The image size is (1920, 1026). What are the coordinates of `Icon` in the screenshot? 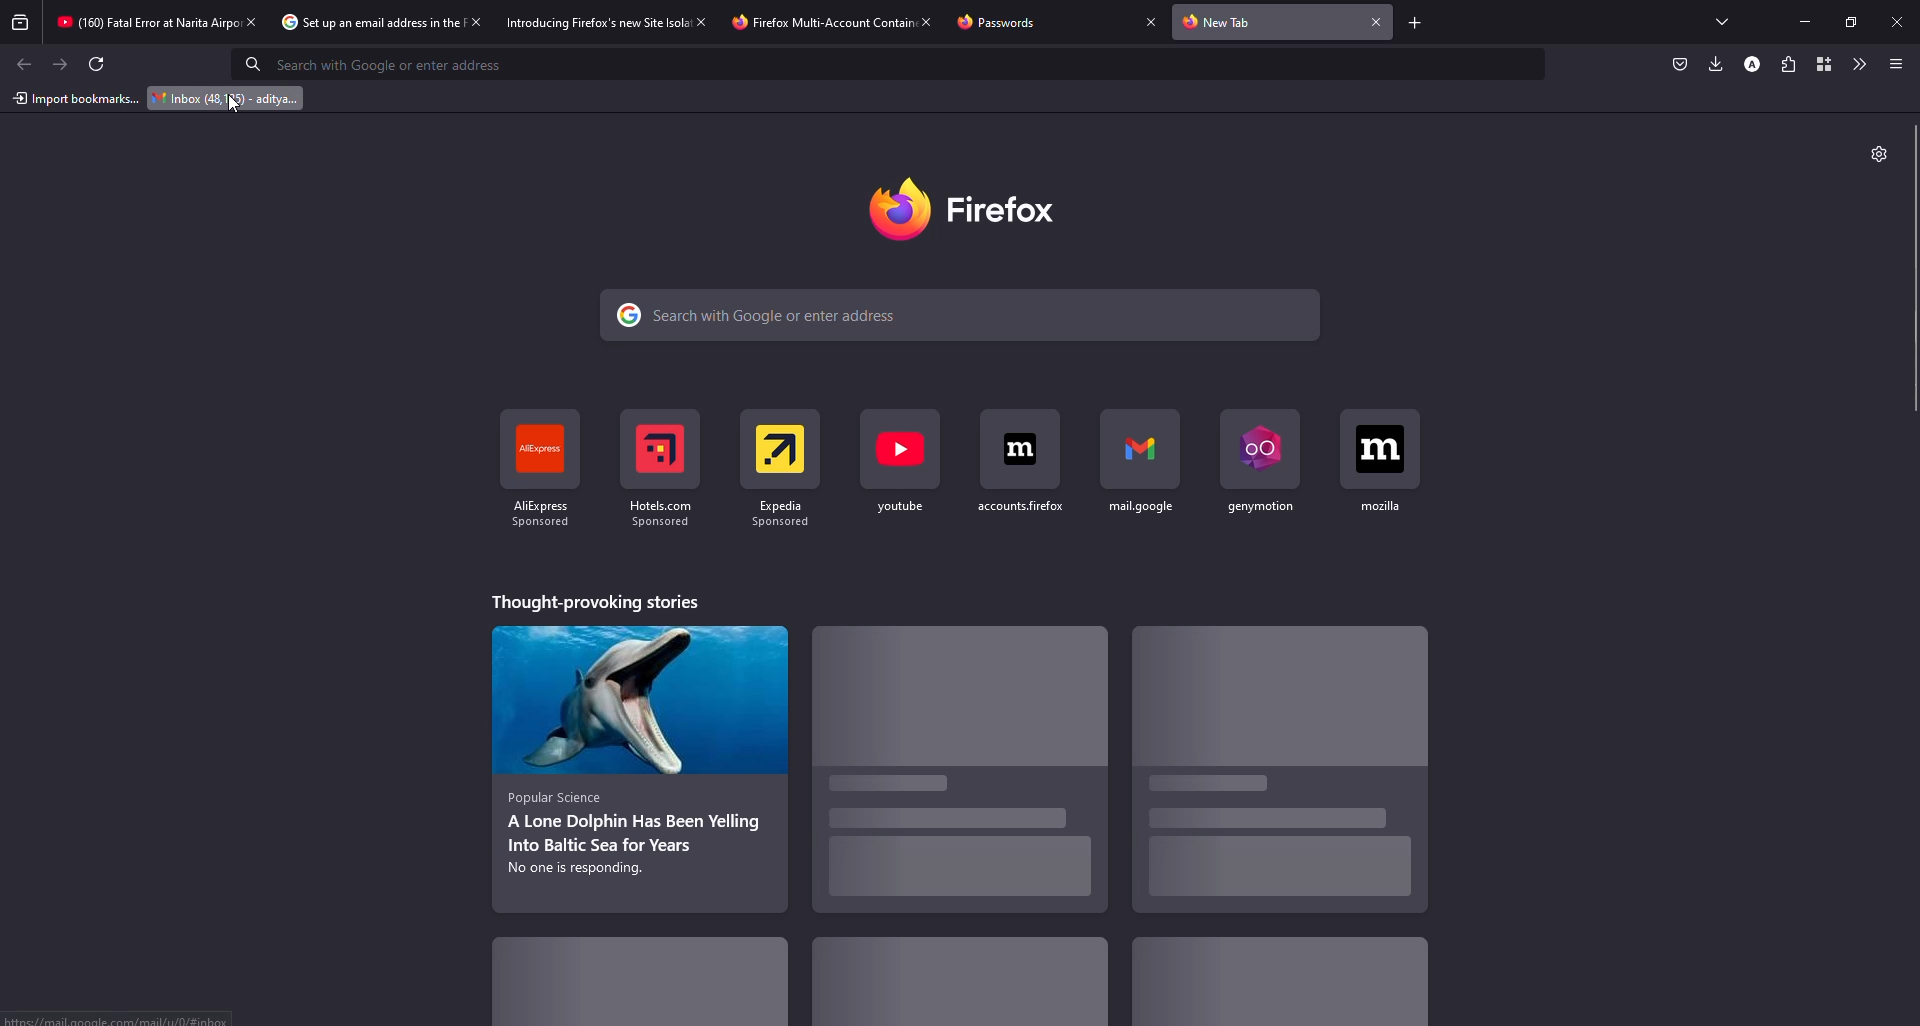 It's located at (649, 449).